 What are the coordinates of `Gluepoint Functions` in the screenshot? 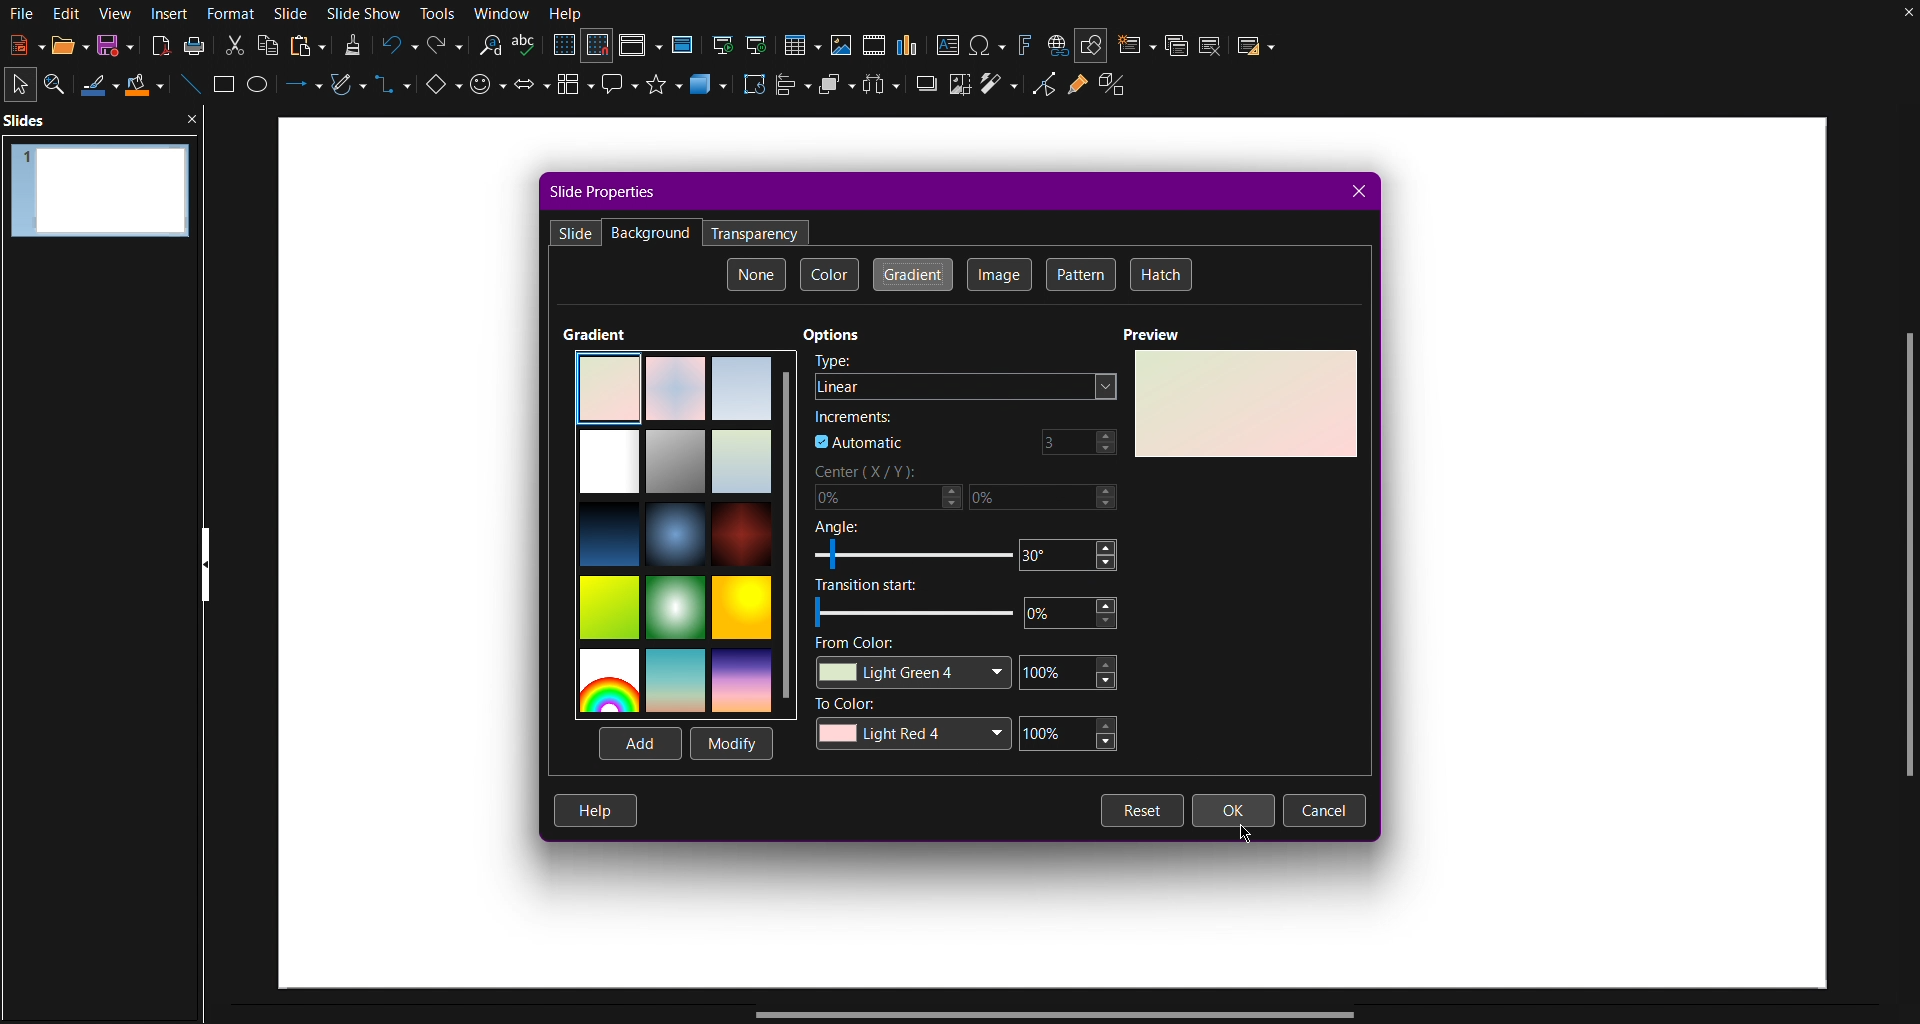 It's located at (1077, 92).